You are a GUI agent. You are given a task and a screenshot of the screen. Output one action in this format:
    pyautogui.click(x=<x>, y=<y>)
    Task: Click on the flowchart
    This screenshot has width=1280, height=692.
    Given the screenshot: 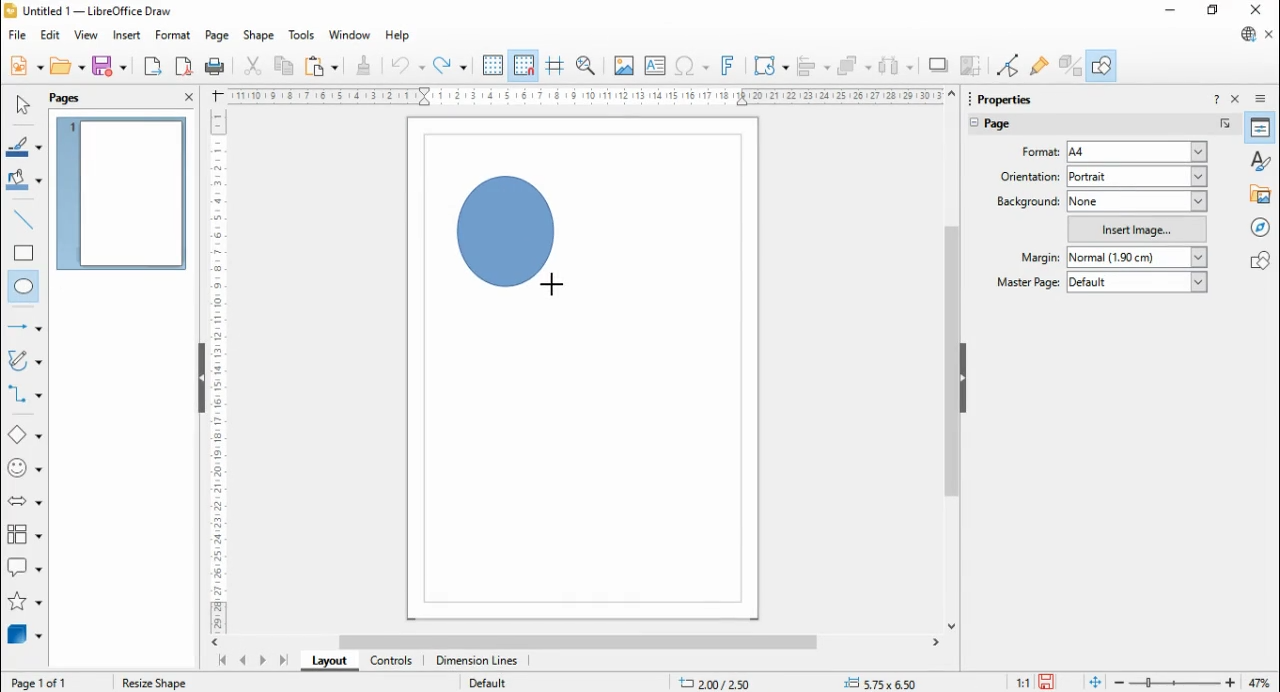 What is the action you would take?
    pyautogui.click(x=25, y=538)
    